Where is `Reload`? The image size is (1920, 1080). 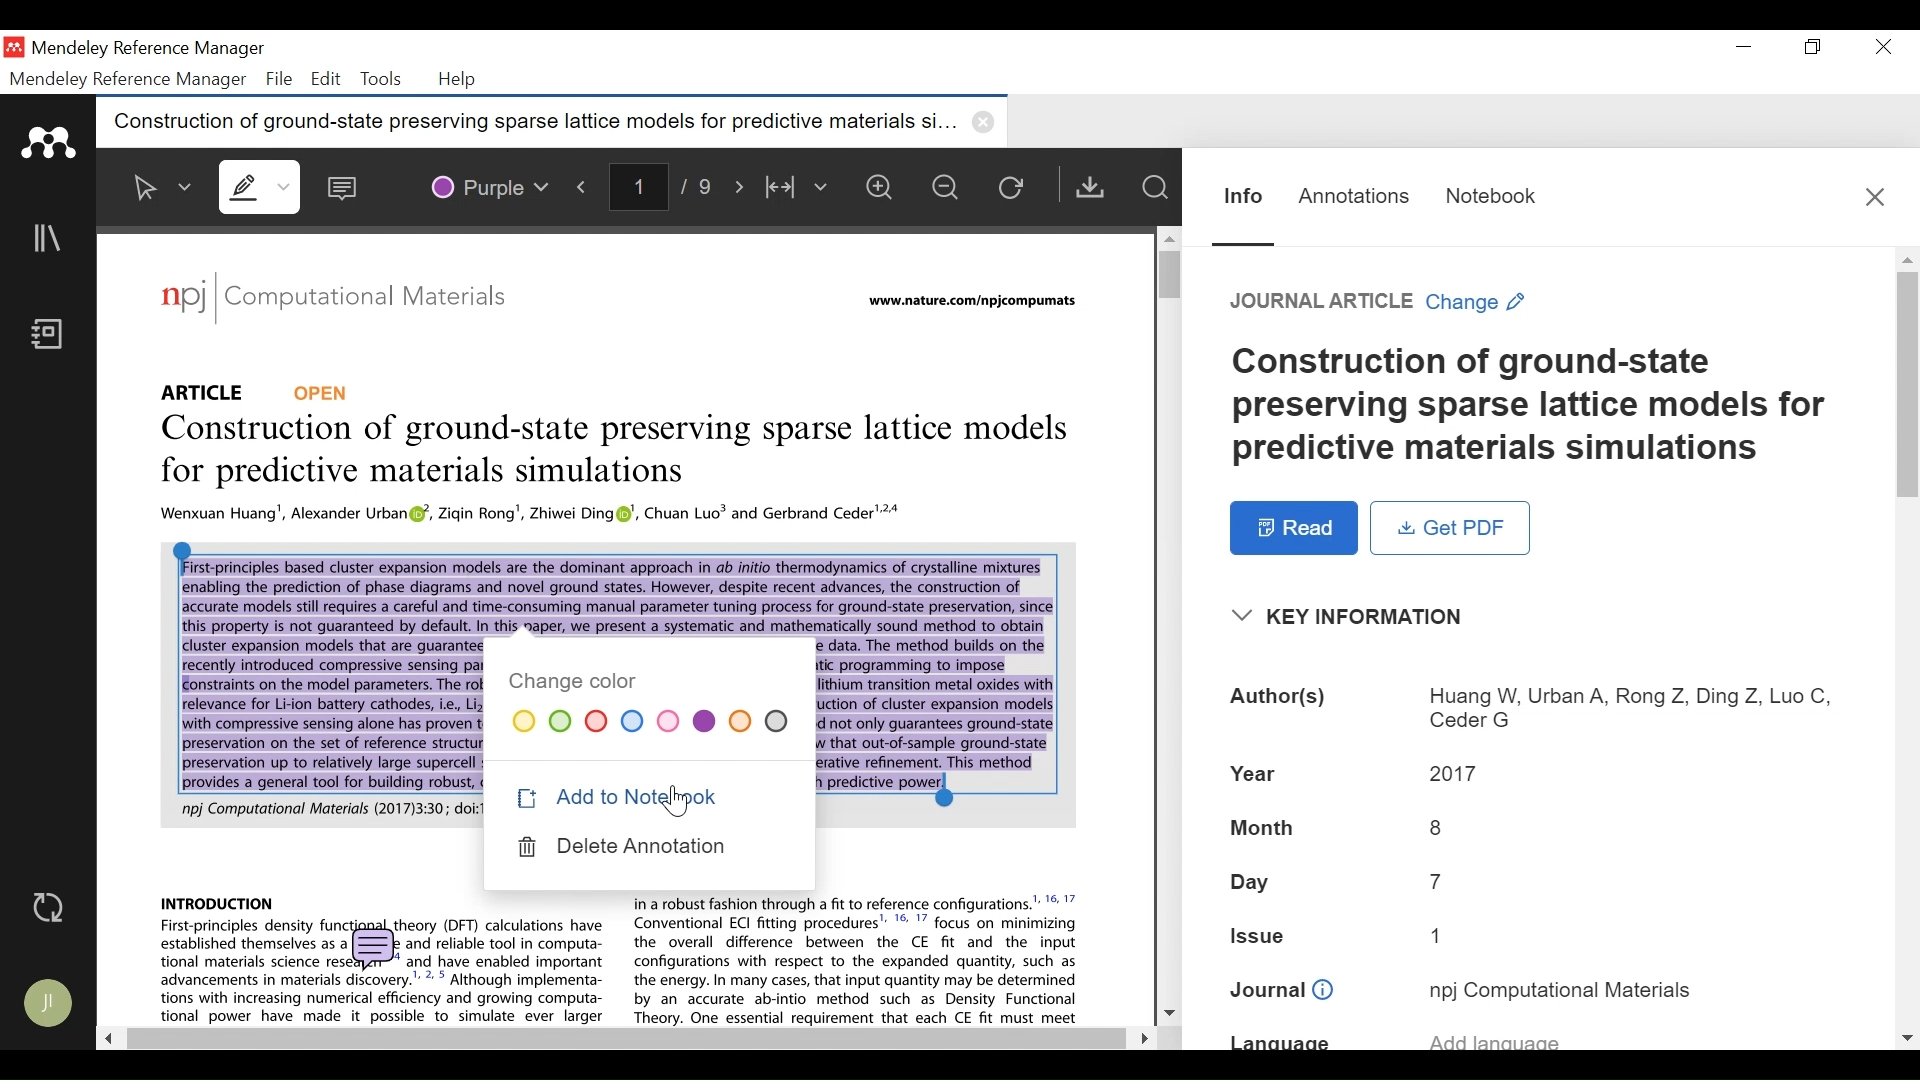
Reload is located at coordinates (1016, 186).